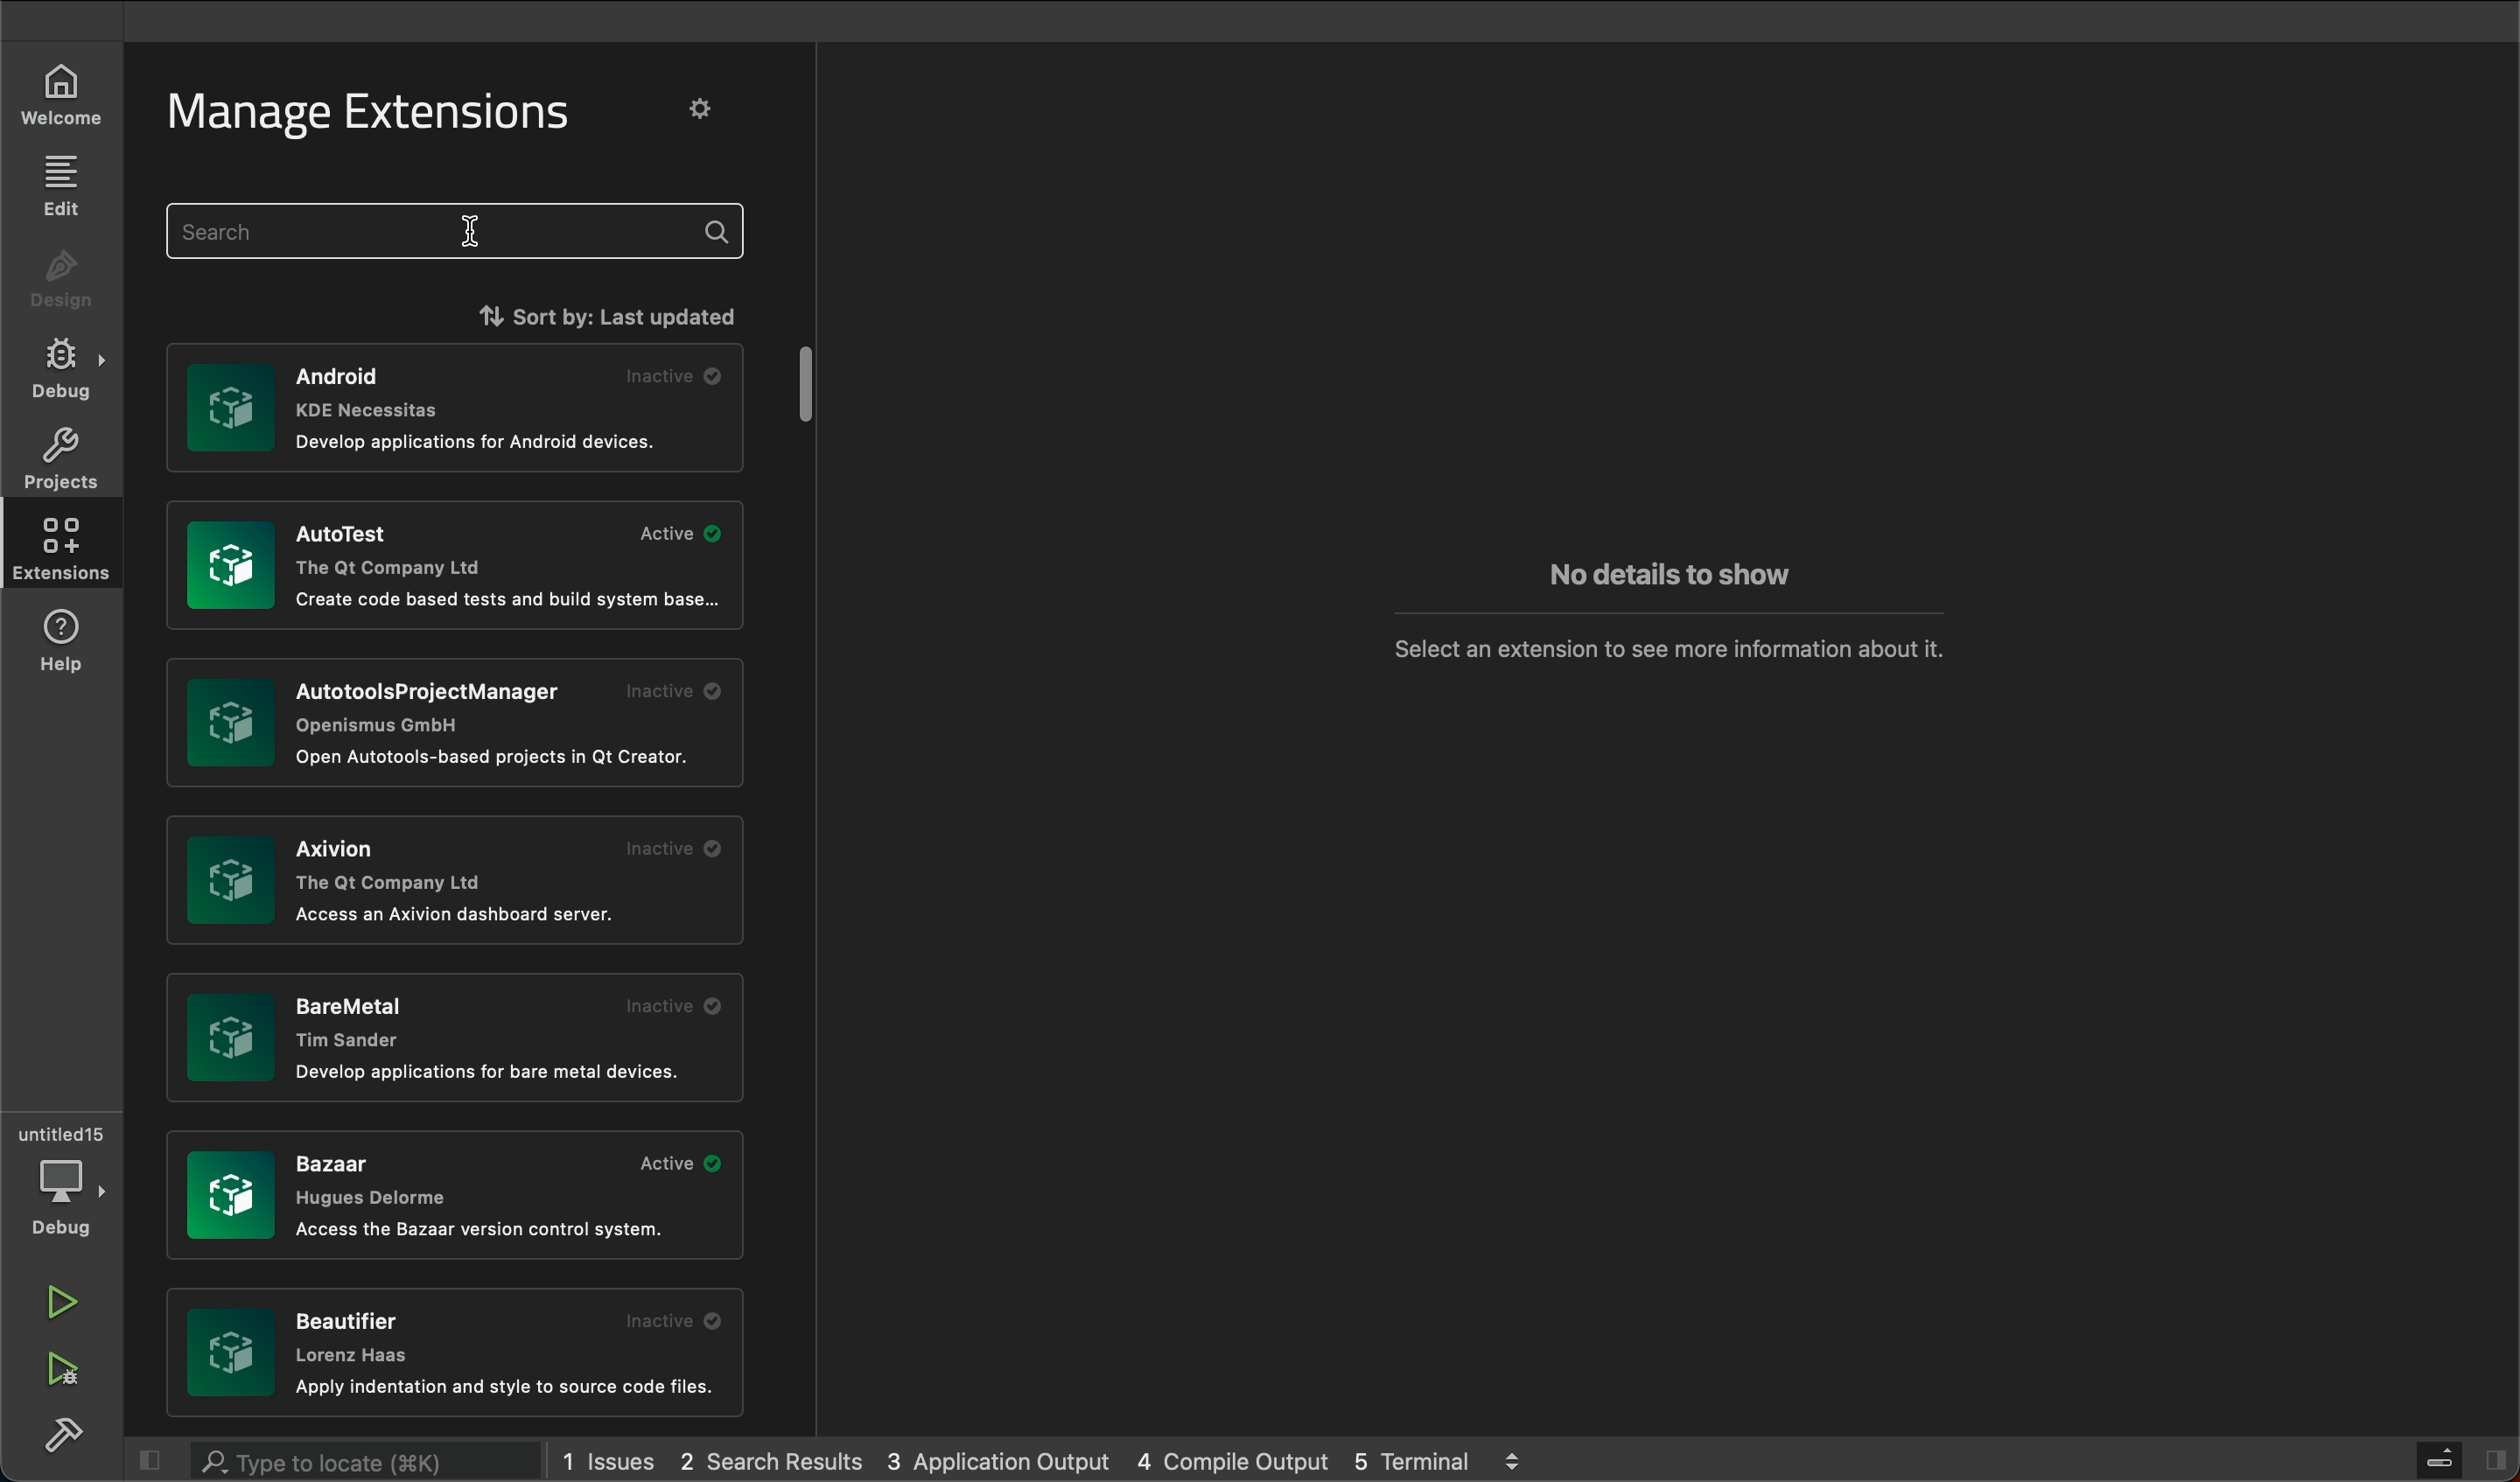 The height and width of the screenshot is (1482, 2520). What do you see at coordinates (1051, 1460) in the screenshot?
I see `logs` at bounding box center [1051, 1460].